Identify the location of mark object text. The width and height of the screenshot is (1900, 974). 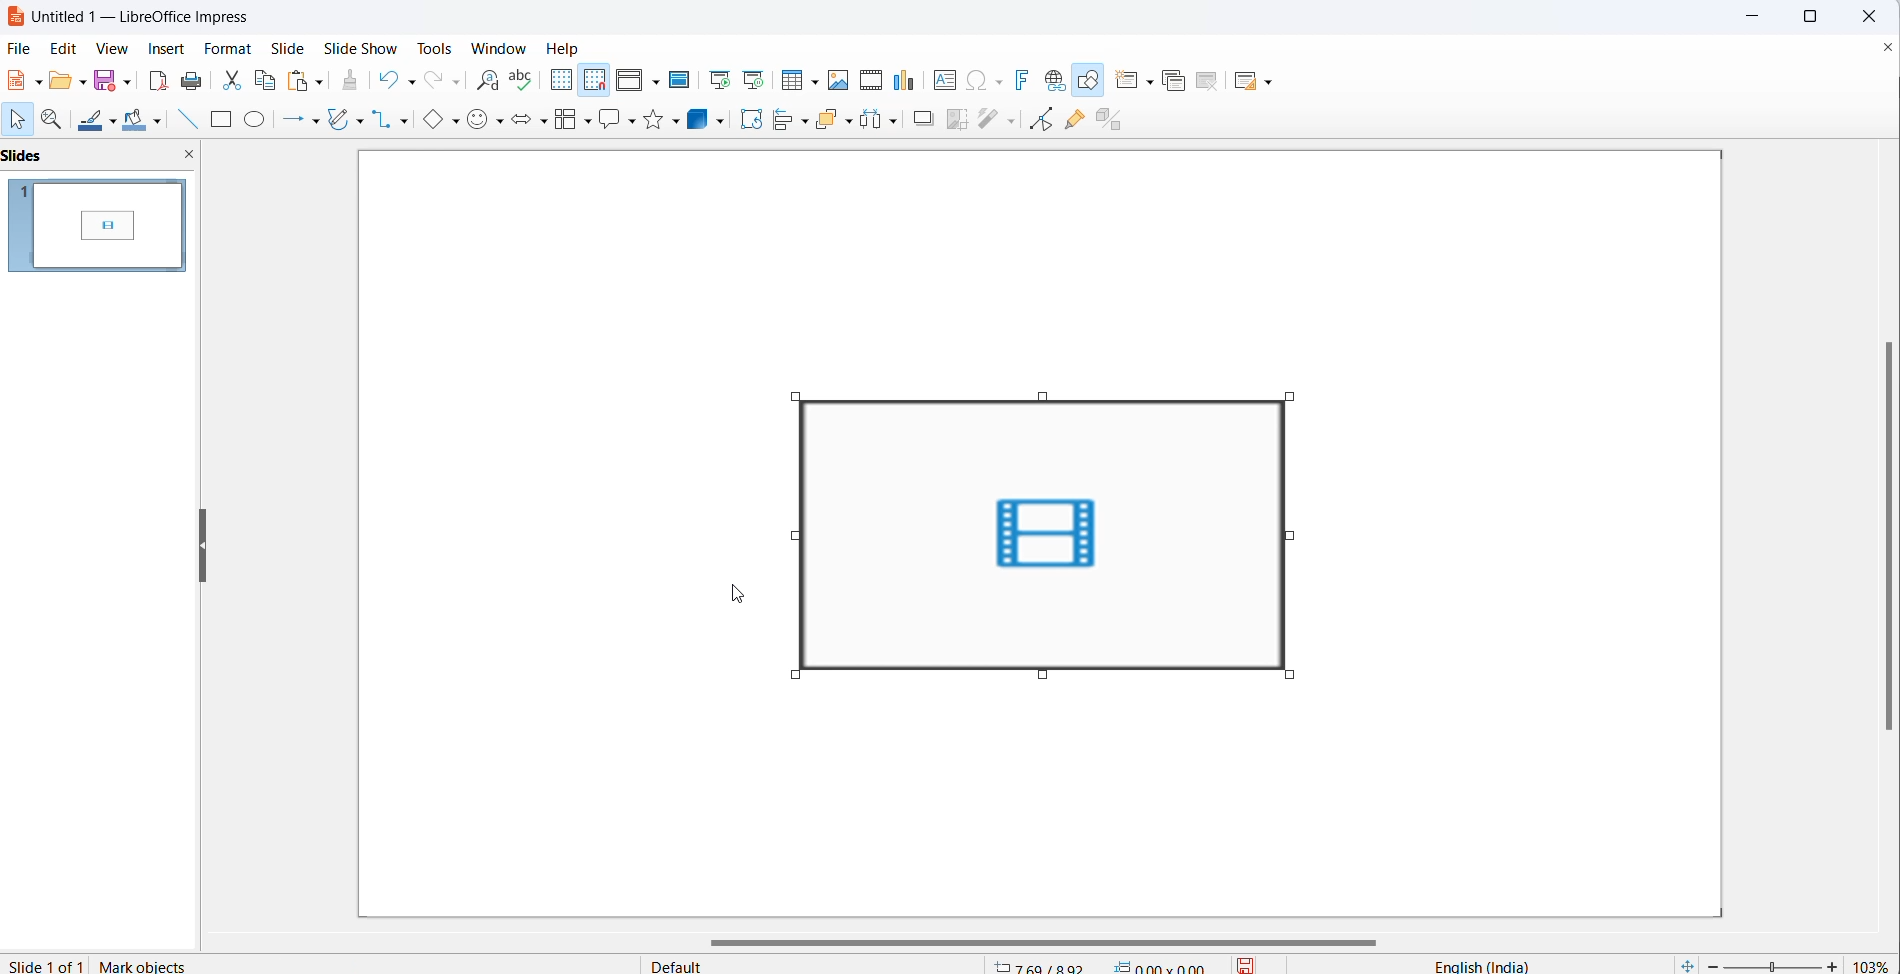
(161, 963).